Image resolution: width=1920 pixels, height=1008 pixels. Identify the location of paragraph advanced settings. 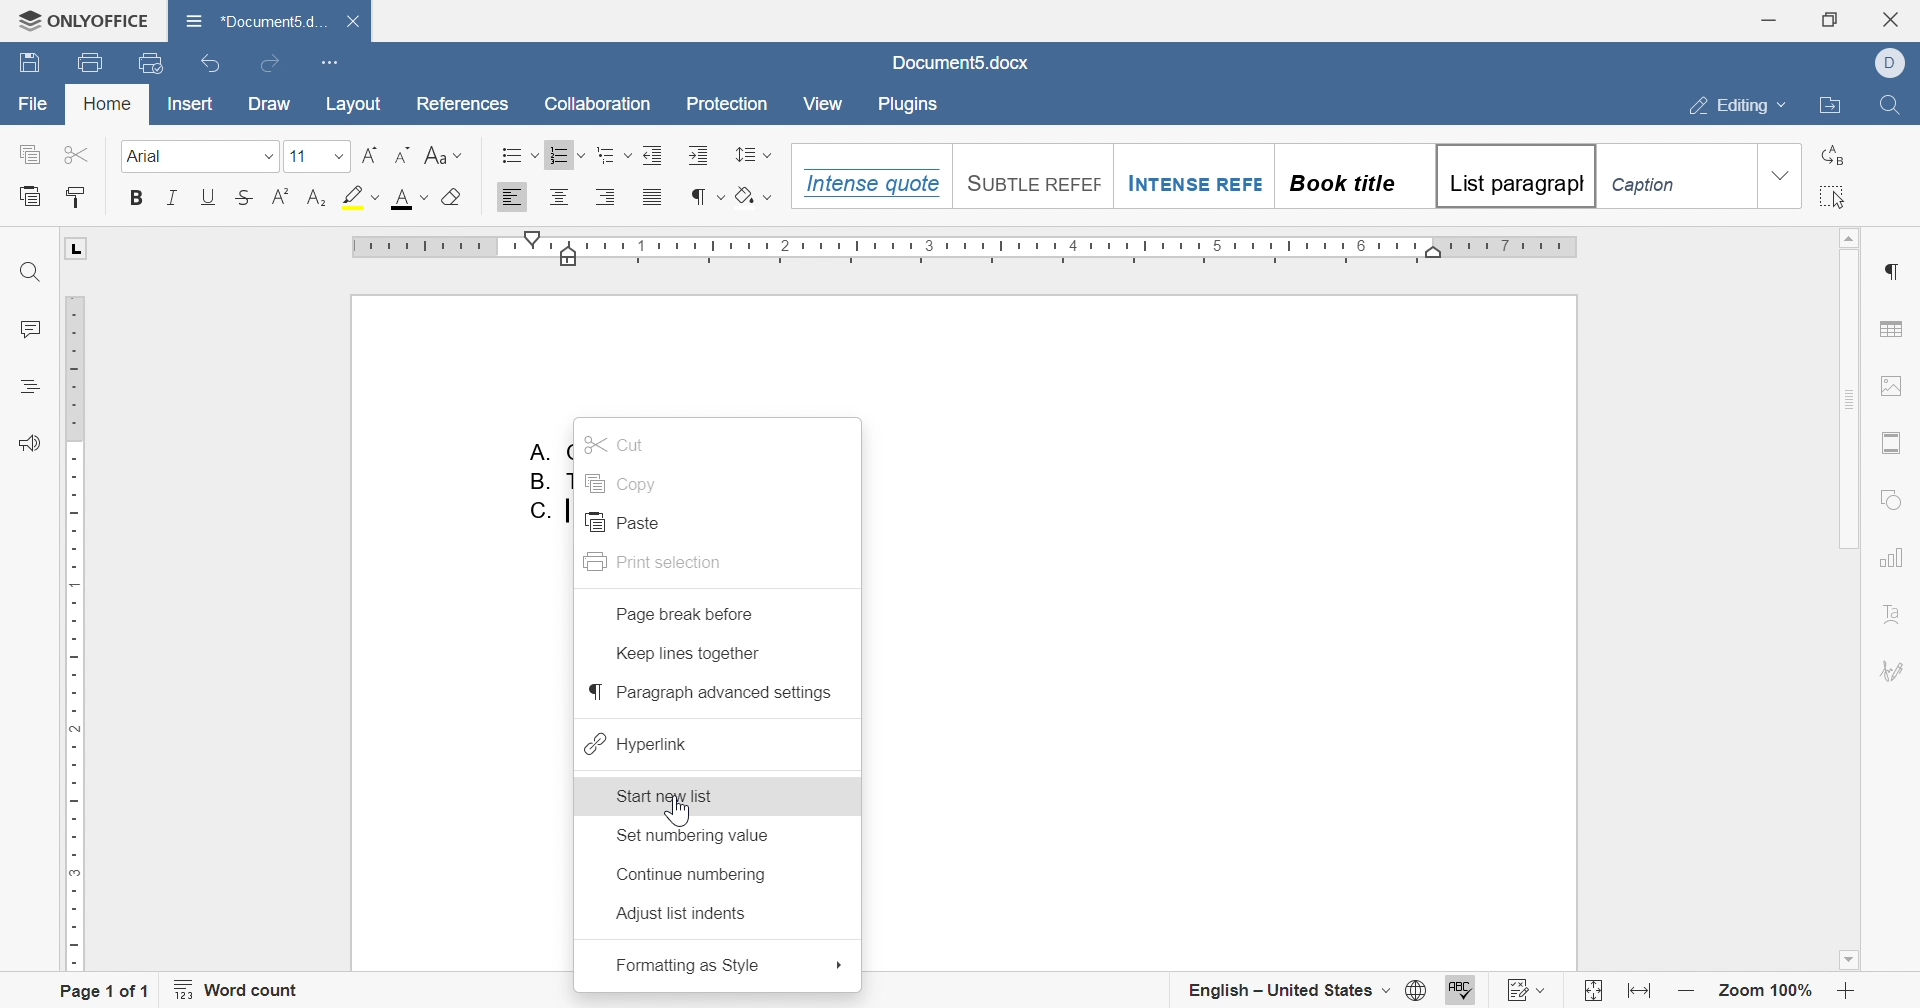
(713, 690).